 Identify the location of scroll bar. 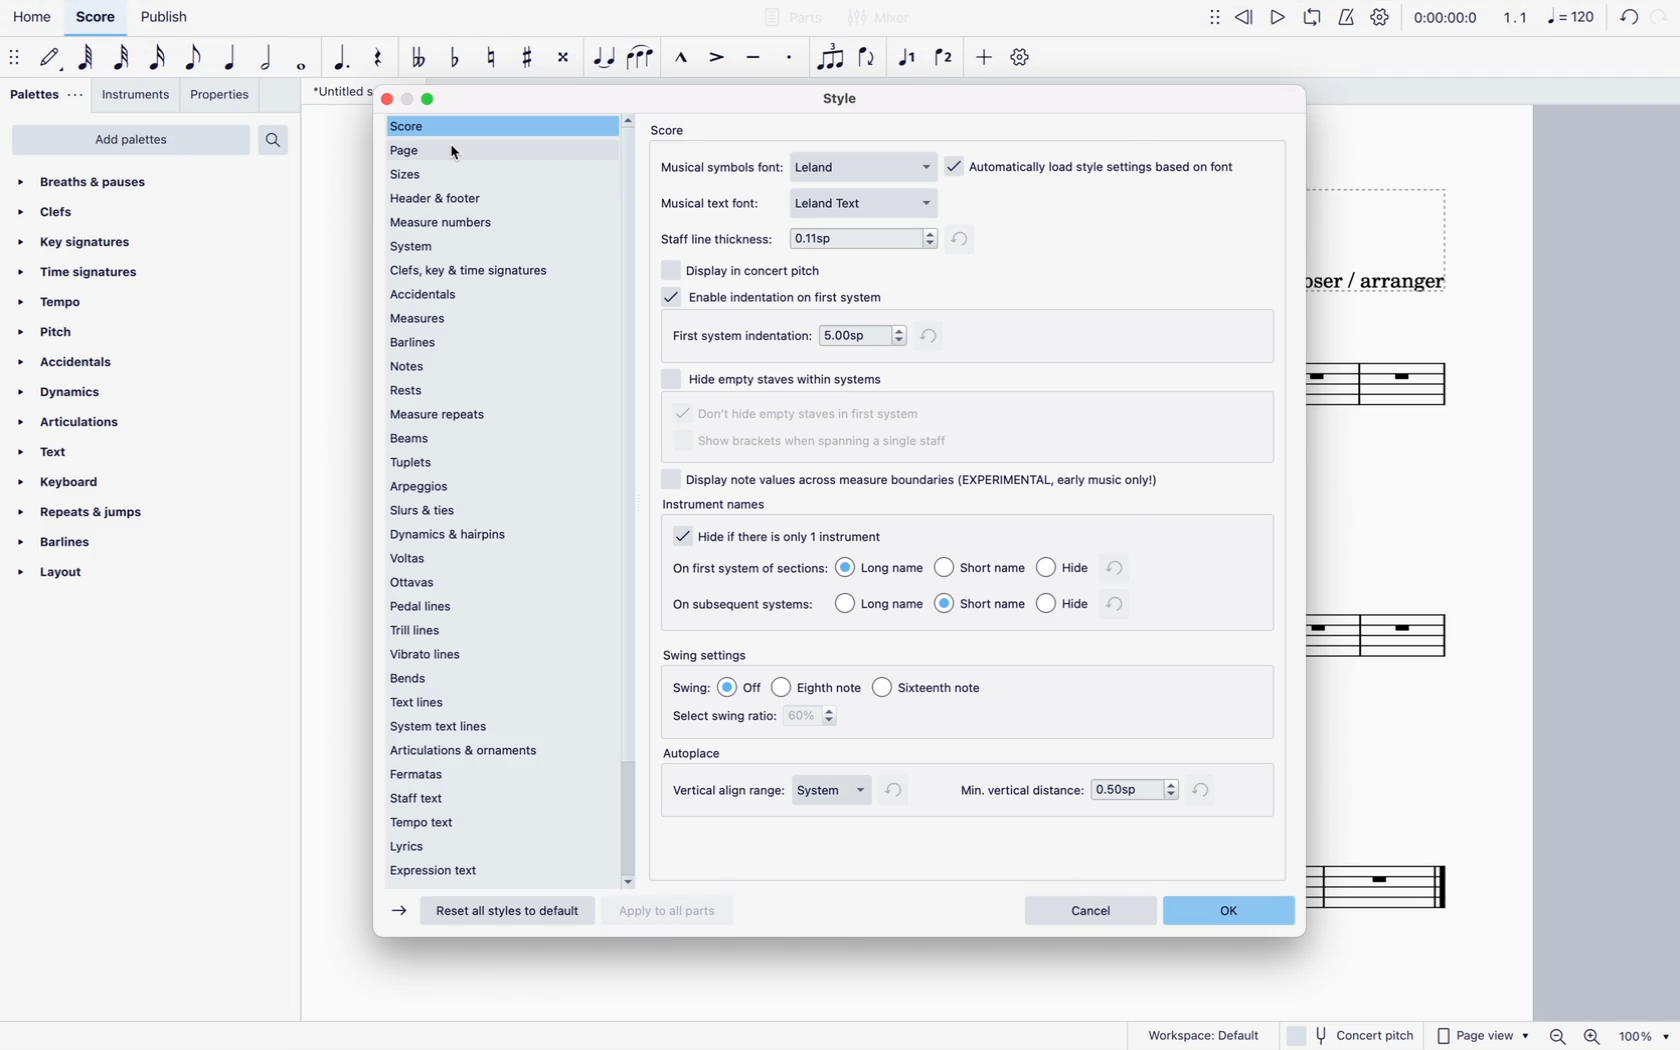
(629, 495).